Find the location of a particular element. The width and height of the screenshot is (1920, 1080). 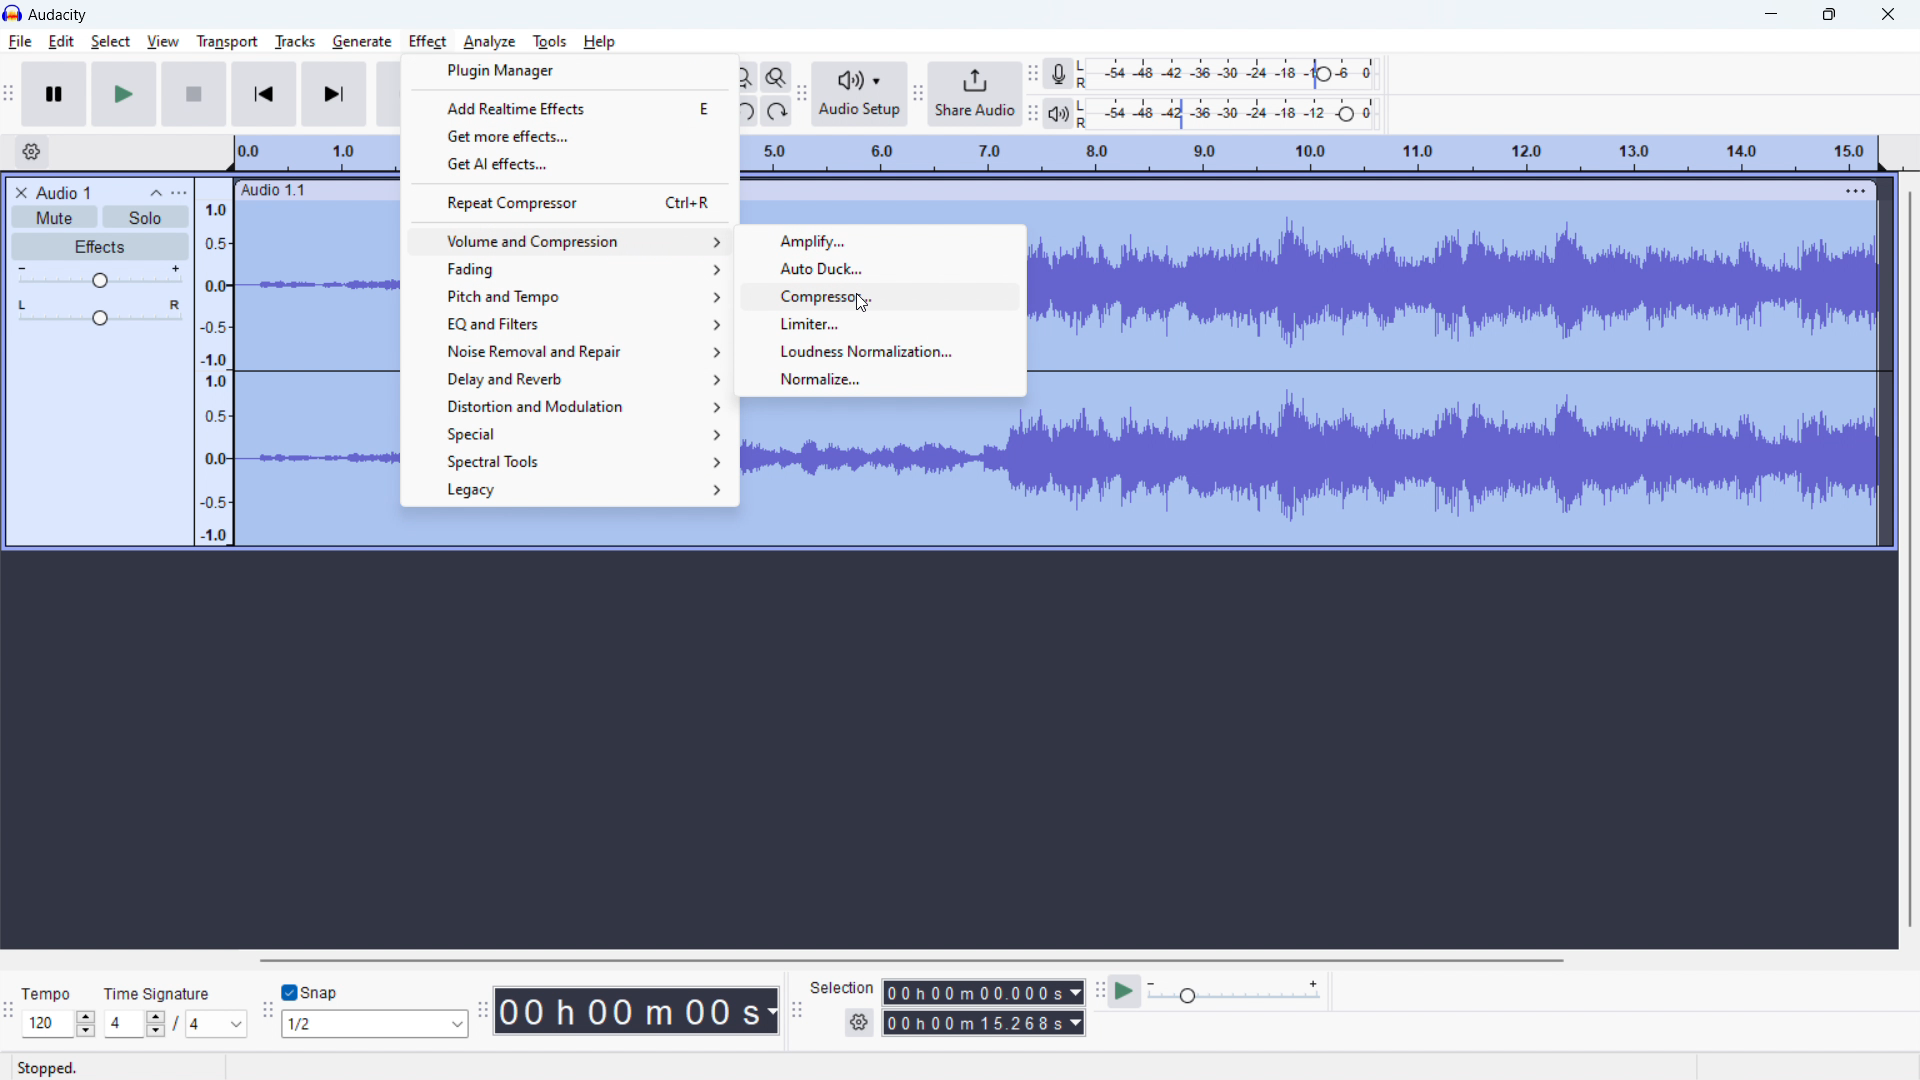

playback meter is located at coordinates (1067, 113).